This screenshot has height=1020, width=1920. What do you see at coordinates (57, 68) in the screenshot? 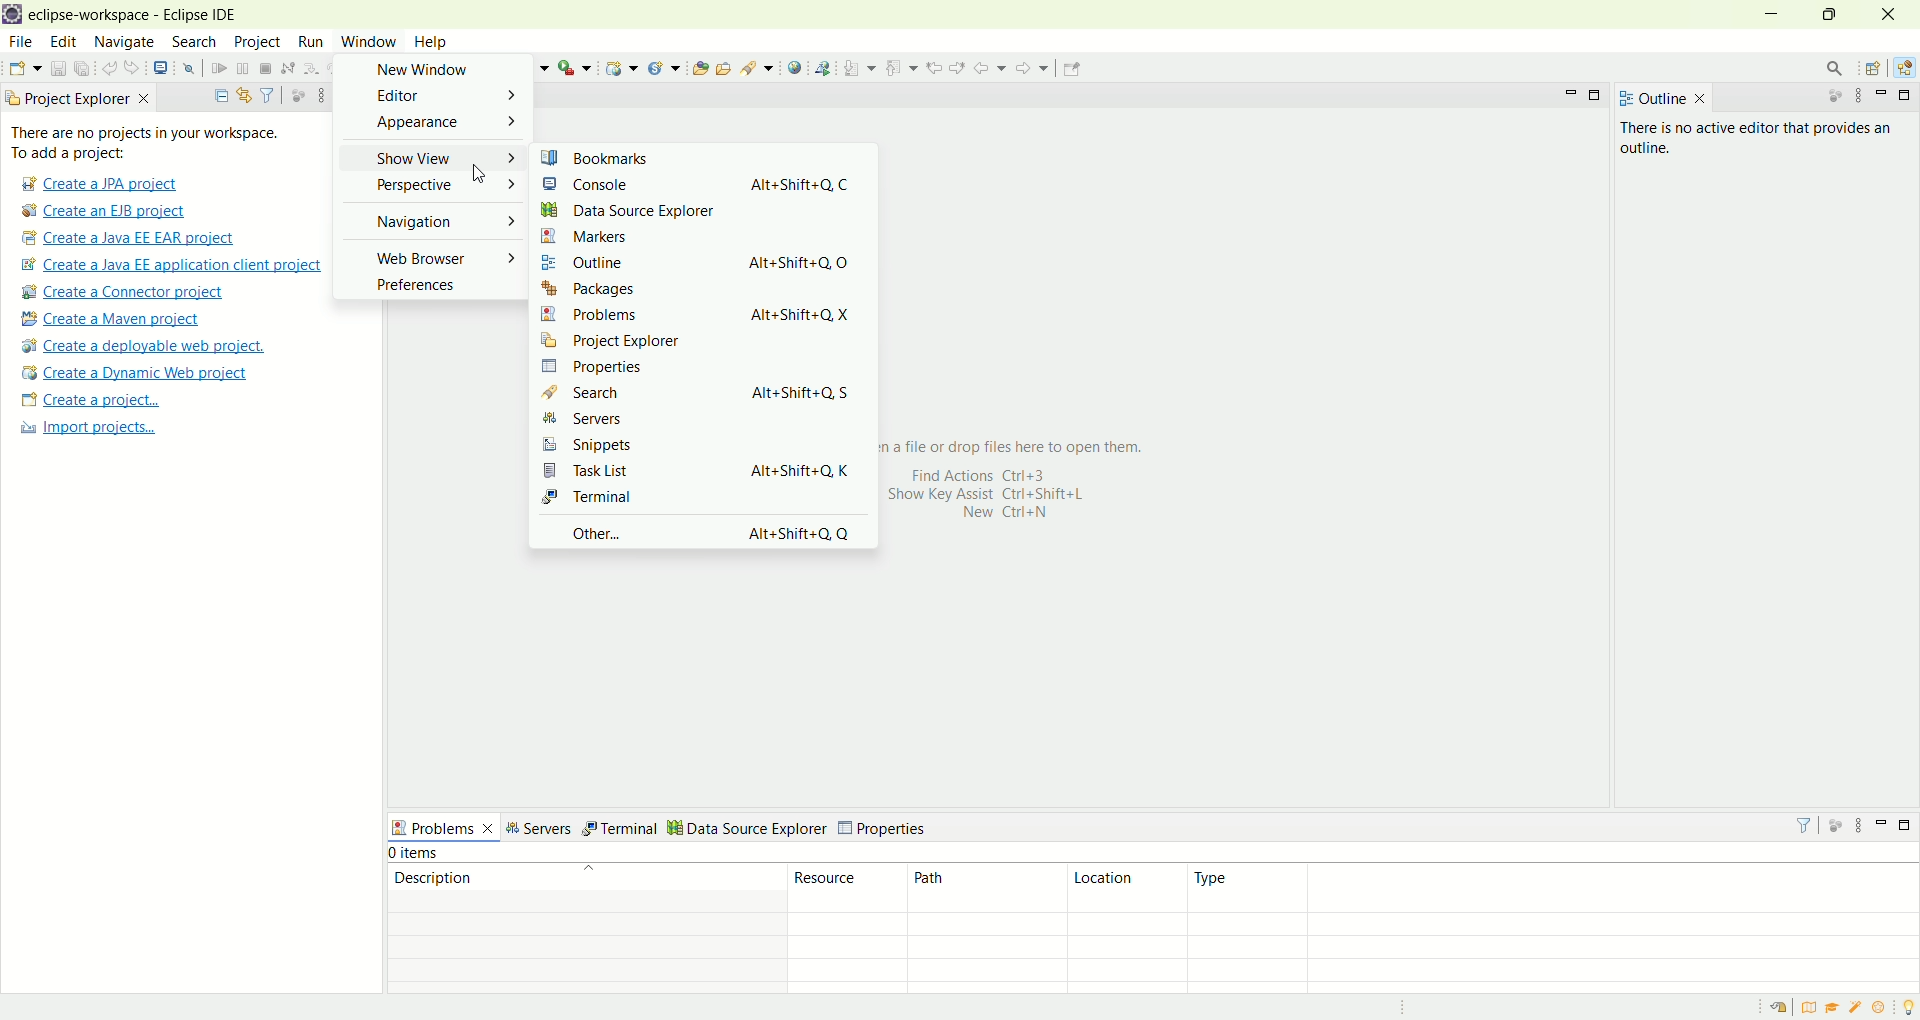
I see `save` at bounding box center [57, 68].